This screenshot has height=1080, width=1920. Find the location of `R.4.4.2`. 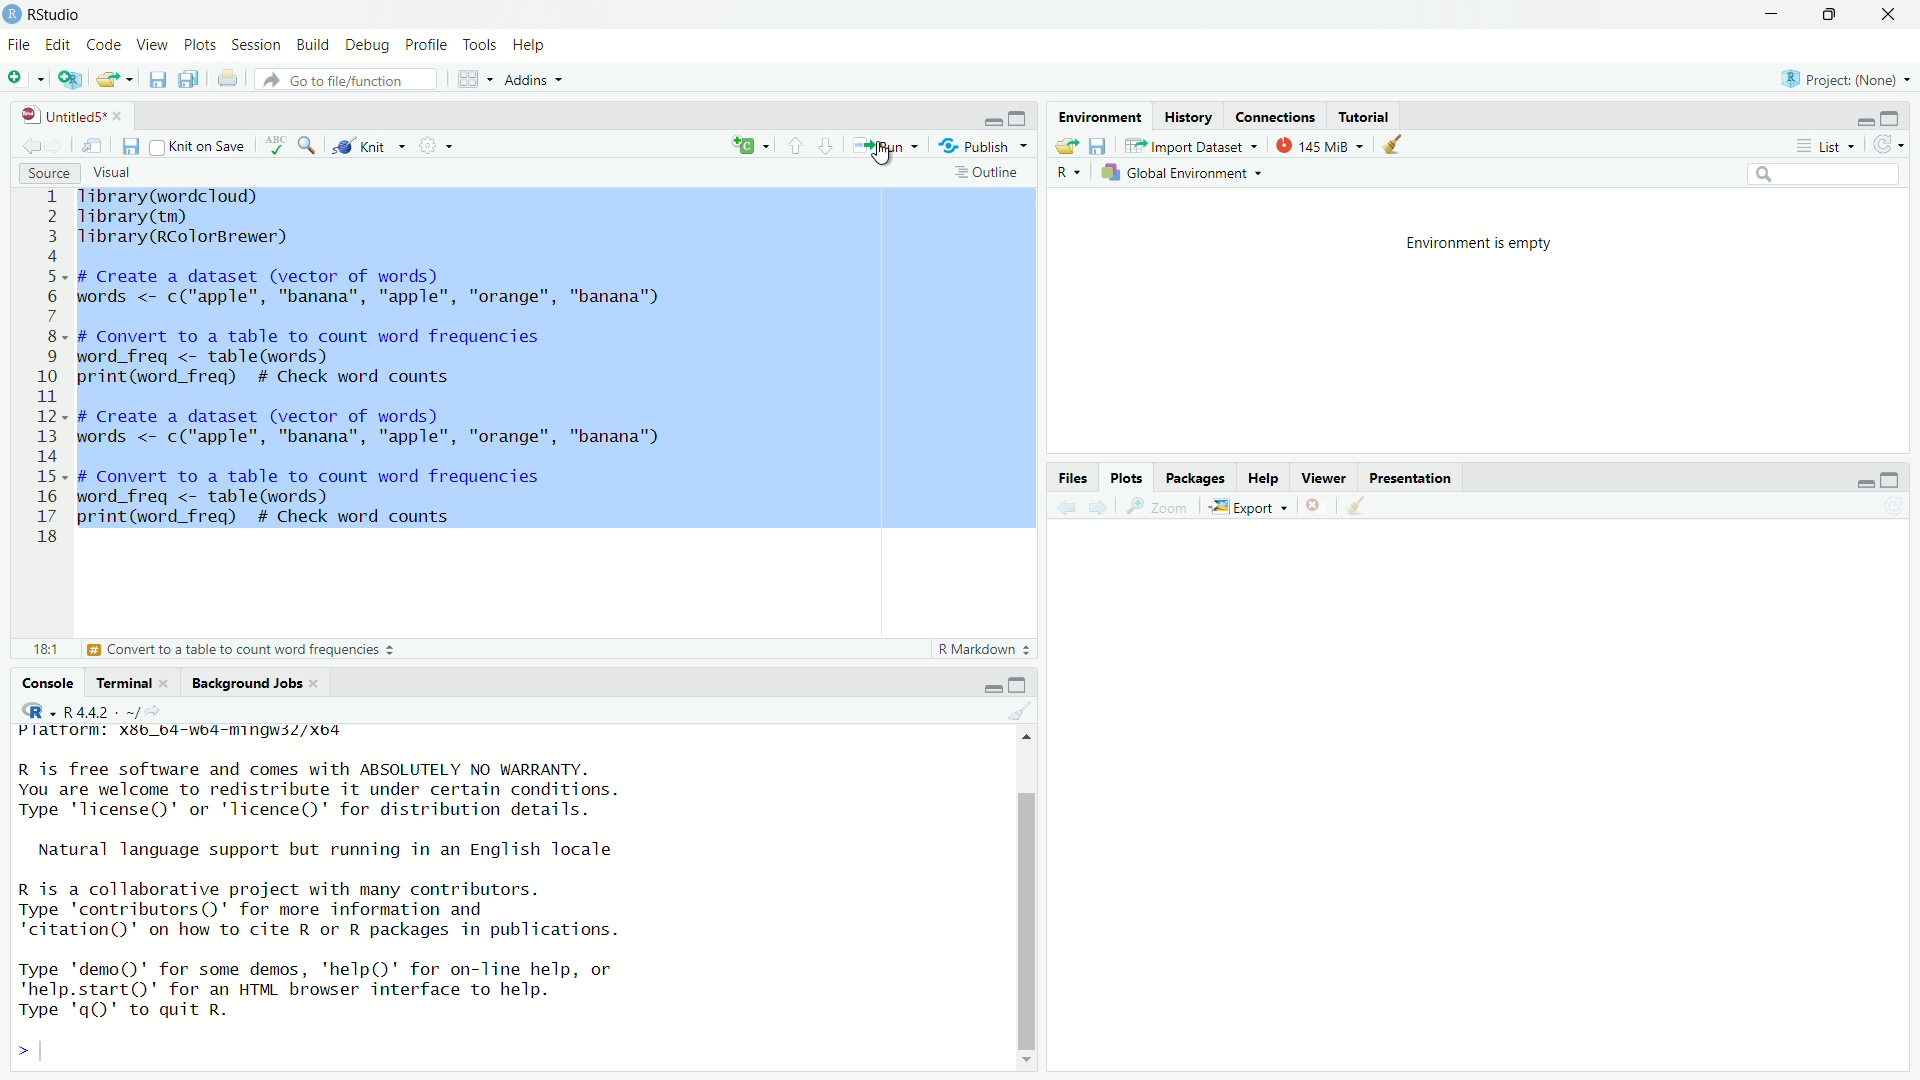

R.4.4.2 is located at coordinates (82, 711).